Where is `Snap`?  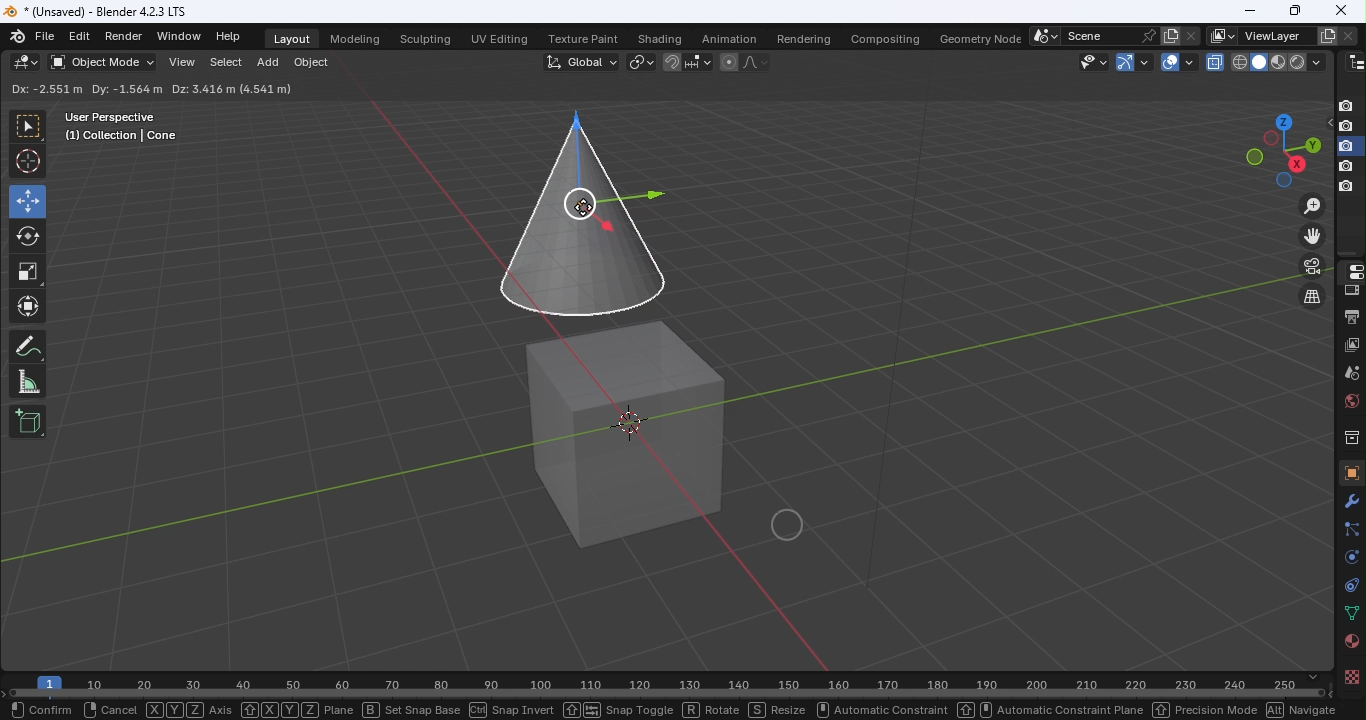 Snap is located at coordinates (671, 61).